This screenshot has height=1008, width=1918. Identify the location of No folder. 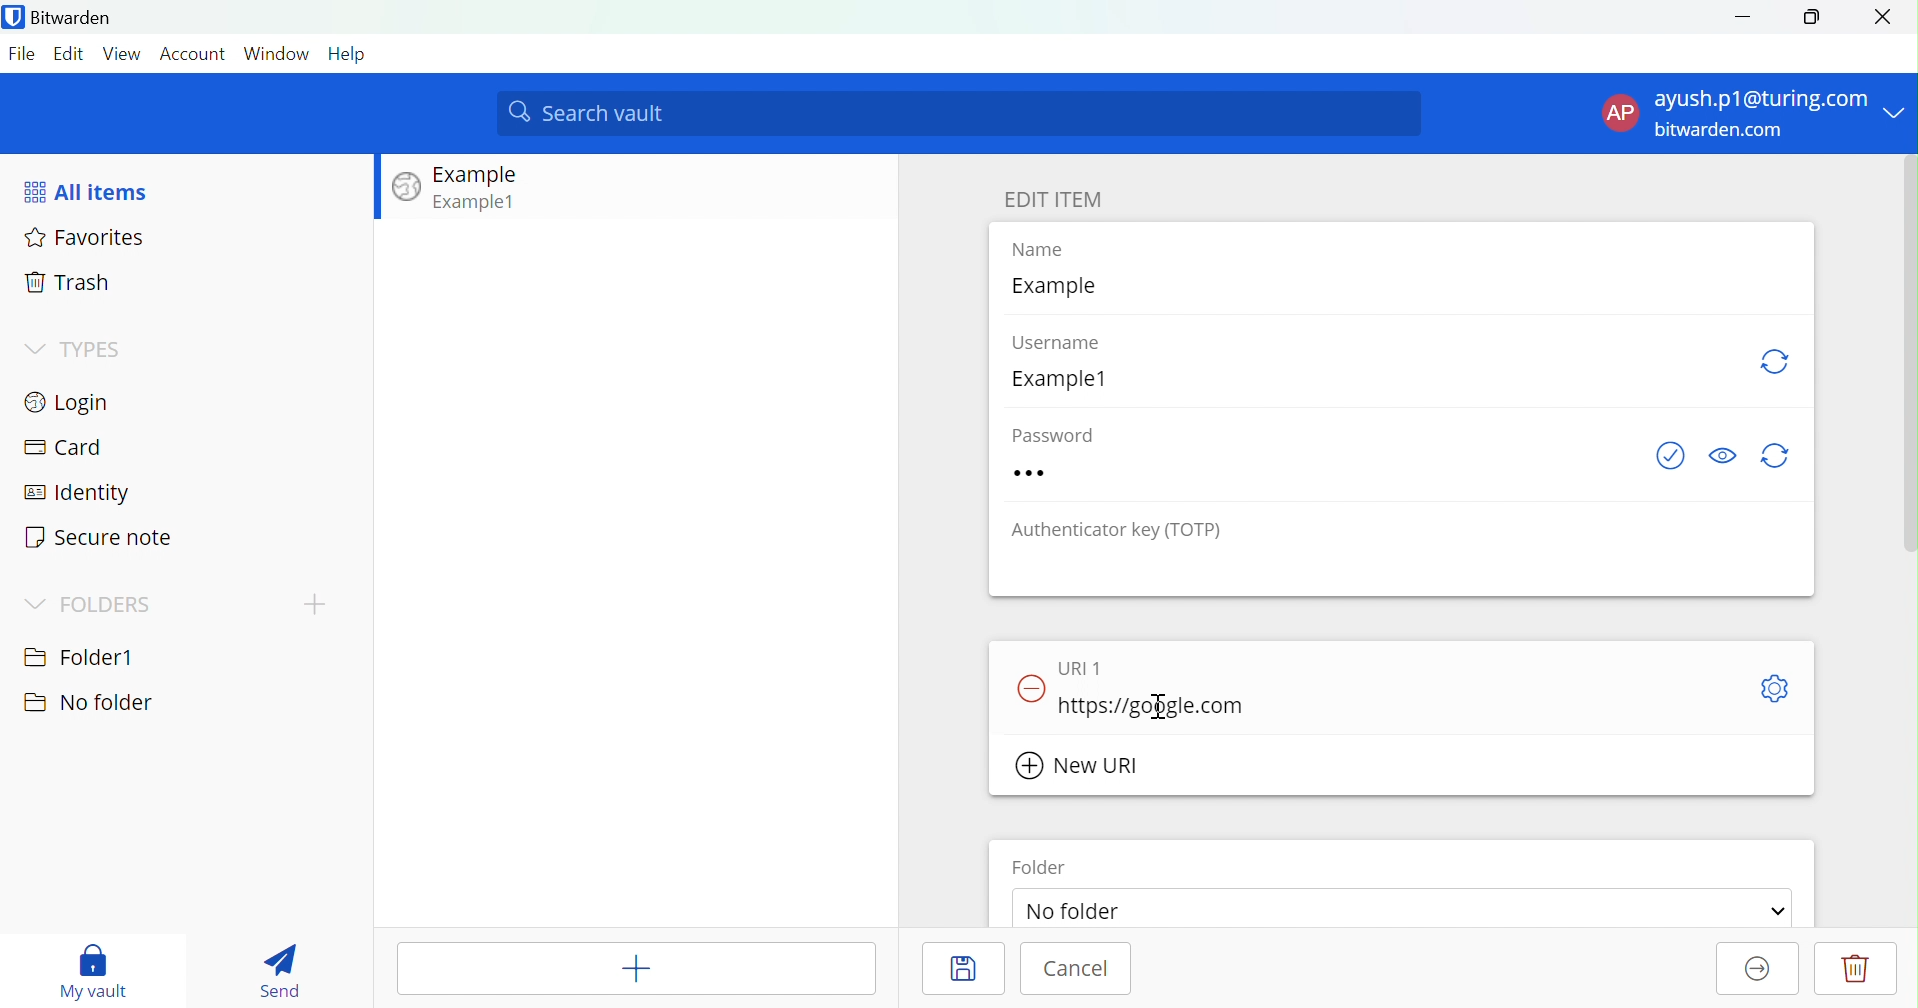
(87, 703).